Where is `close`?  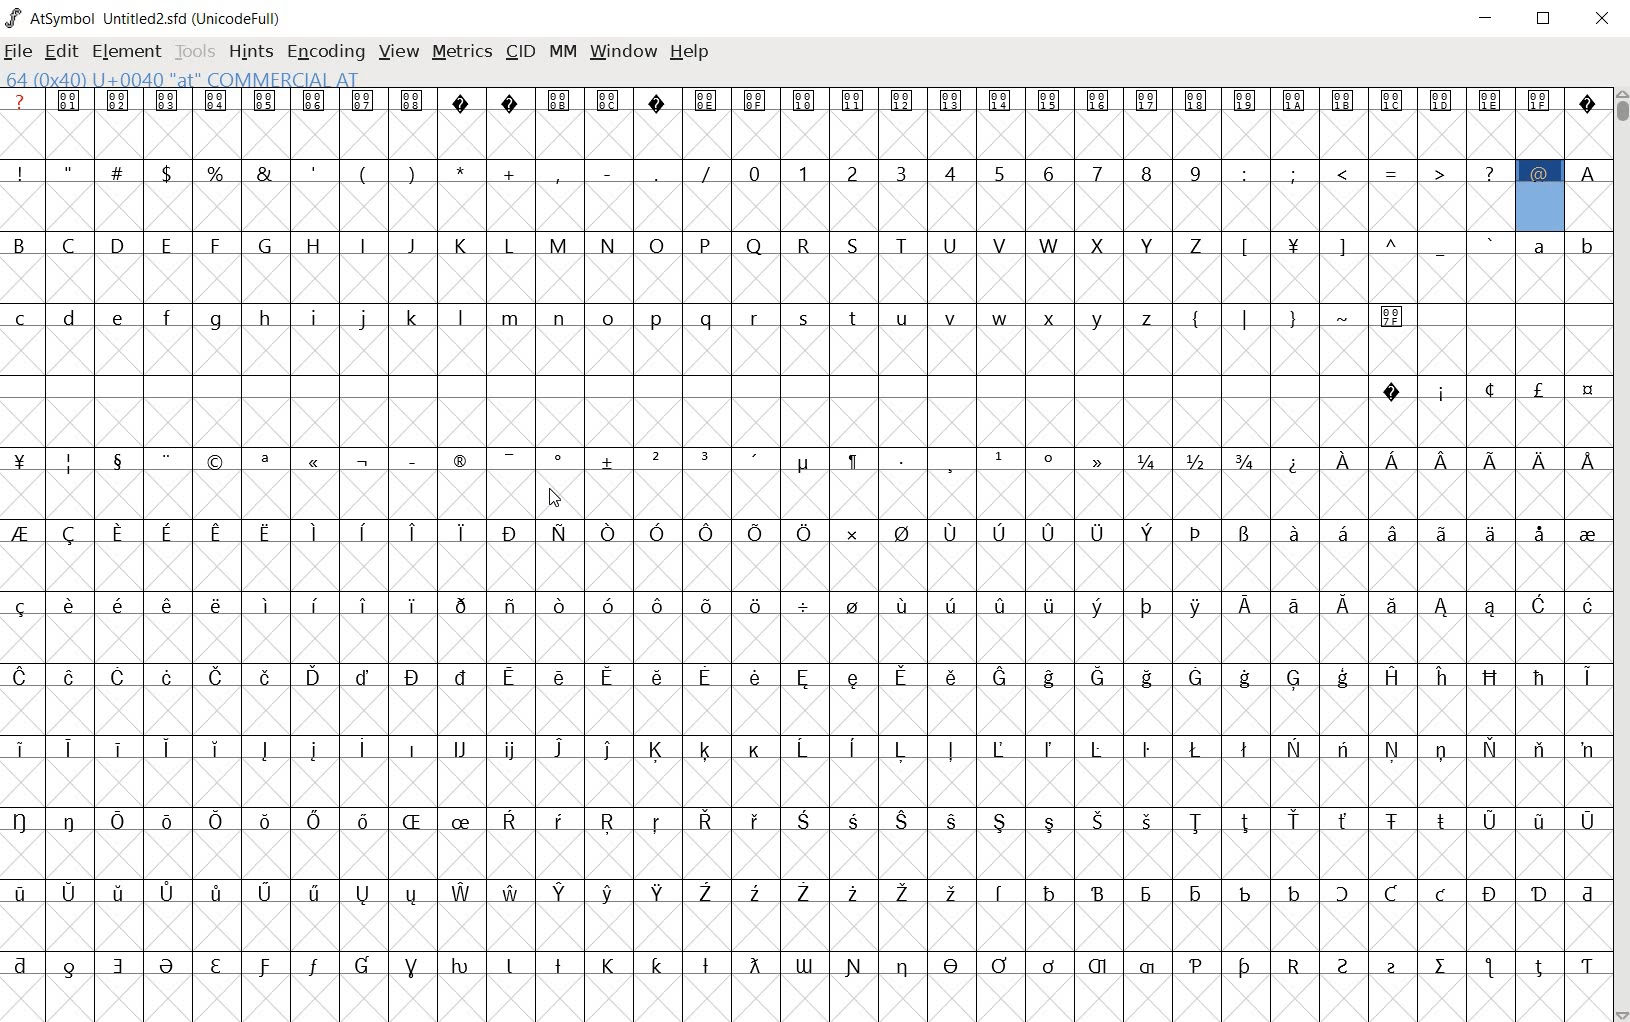
close is located at coordinates (1603, 20).